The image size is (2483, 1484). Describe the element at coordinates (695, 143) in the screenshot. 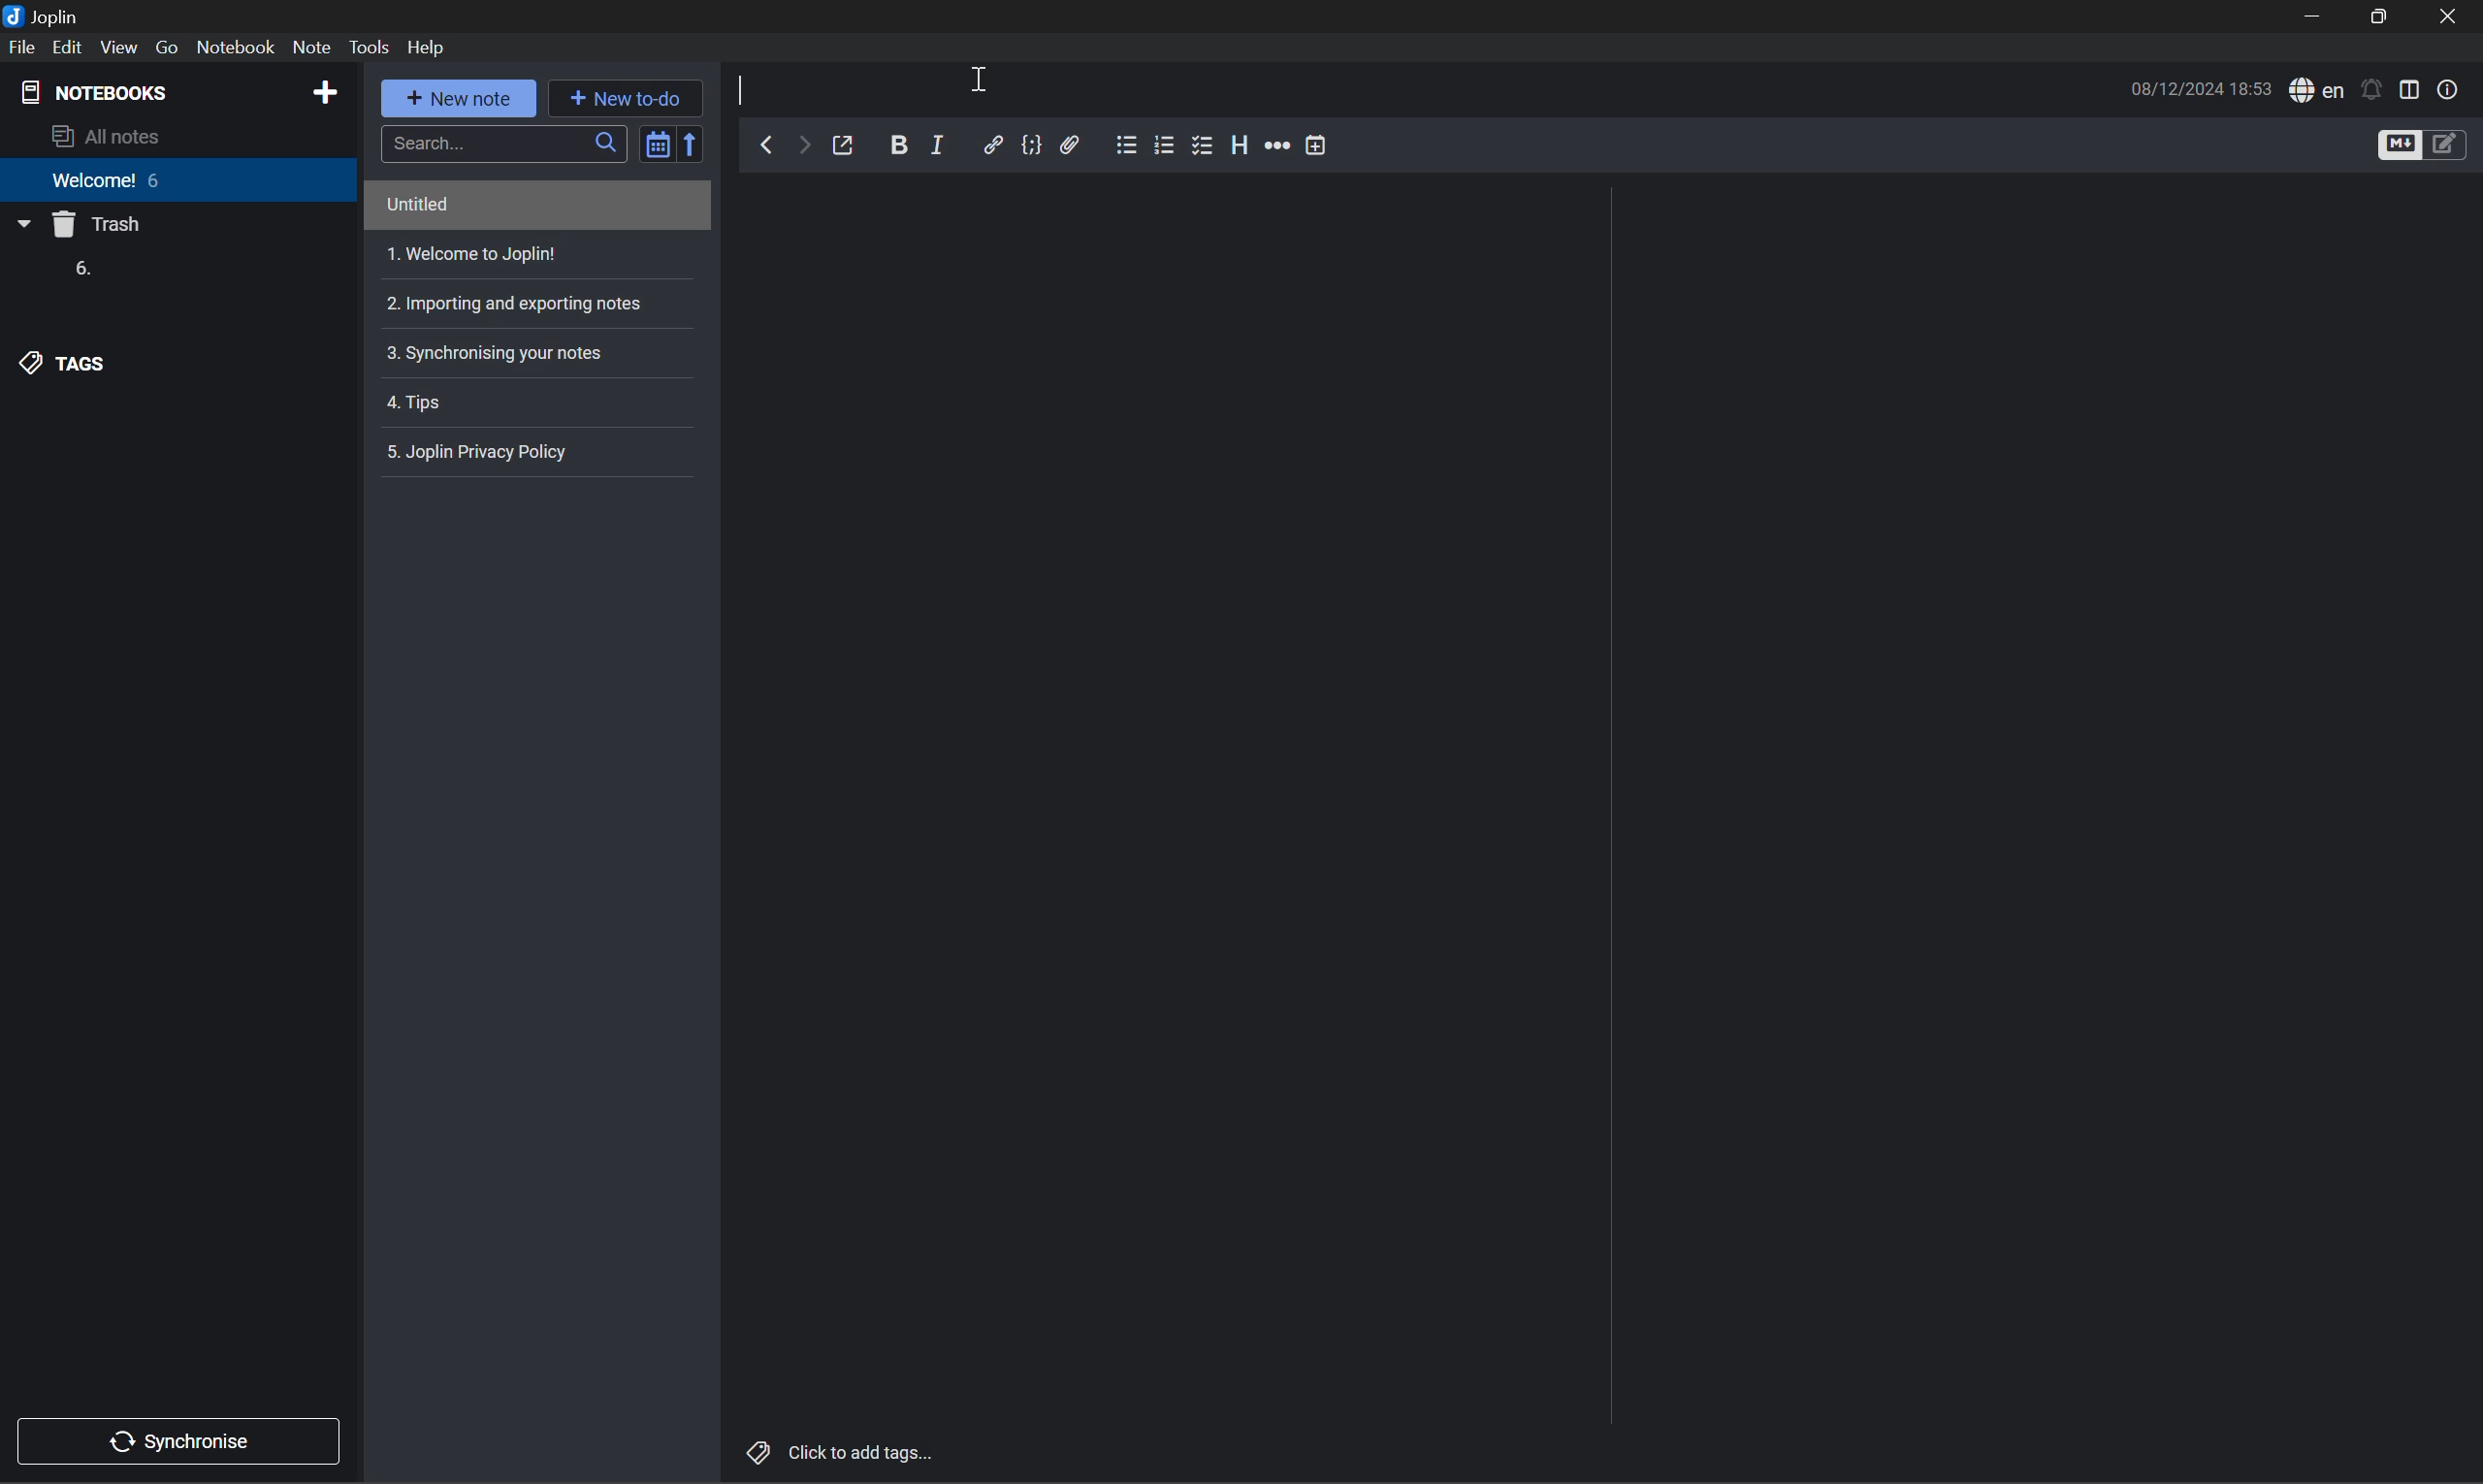

I see `Reverse sort order` at that location.